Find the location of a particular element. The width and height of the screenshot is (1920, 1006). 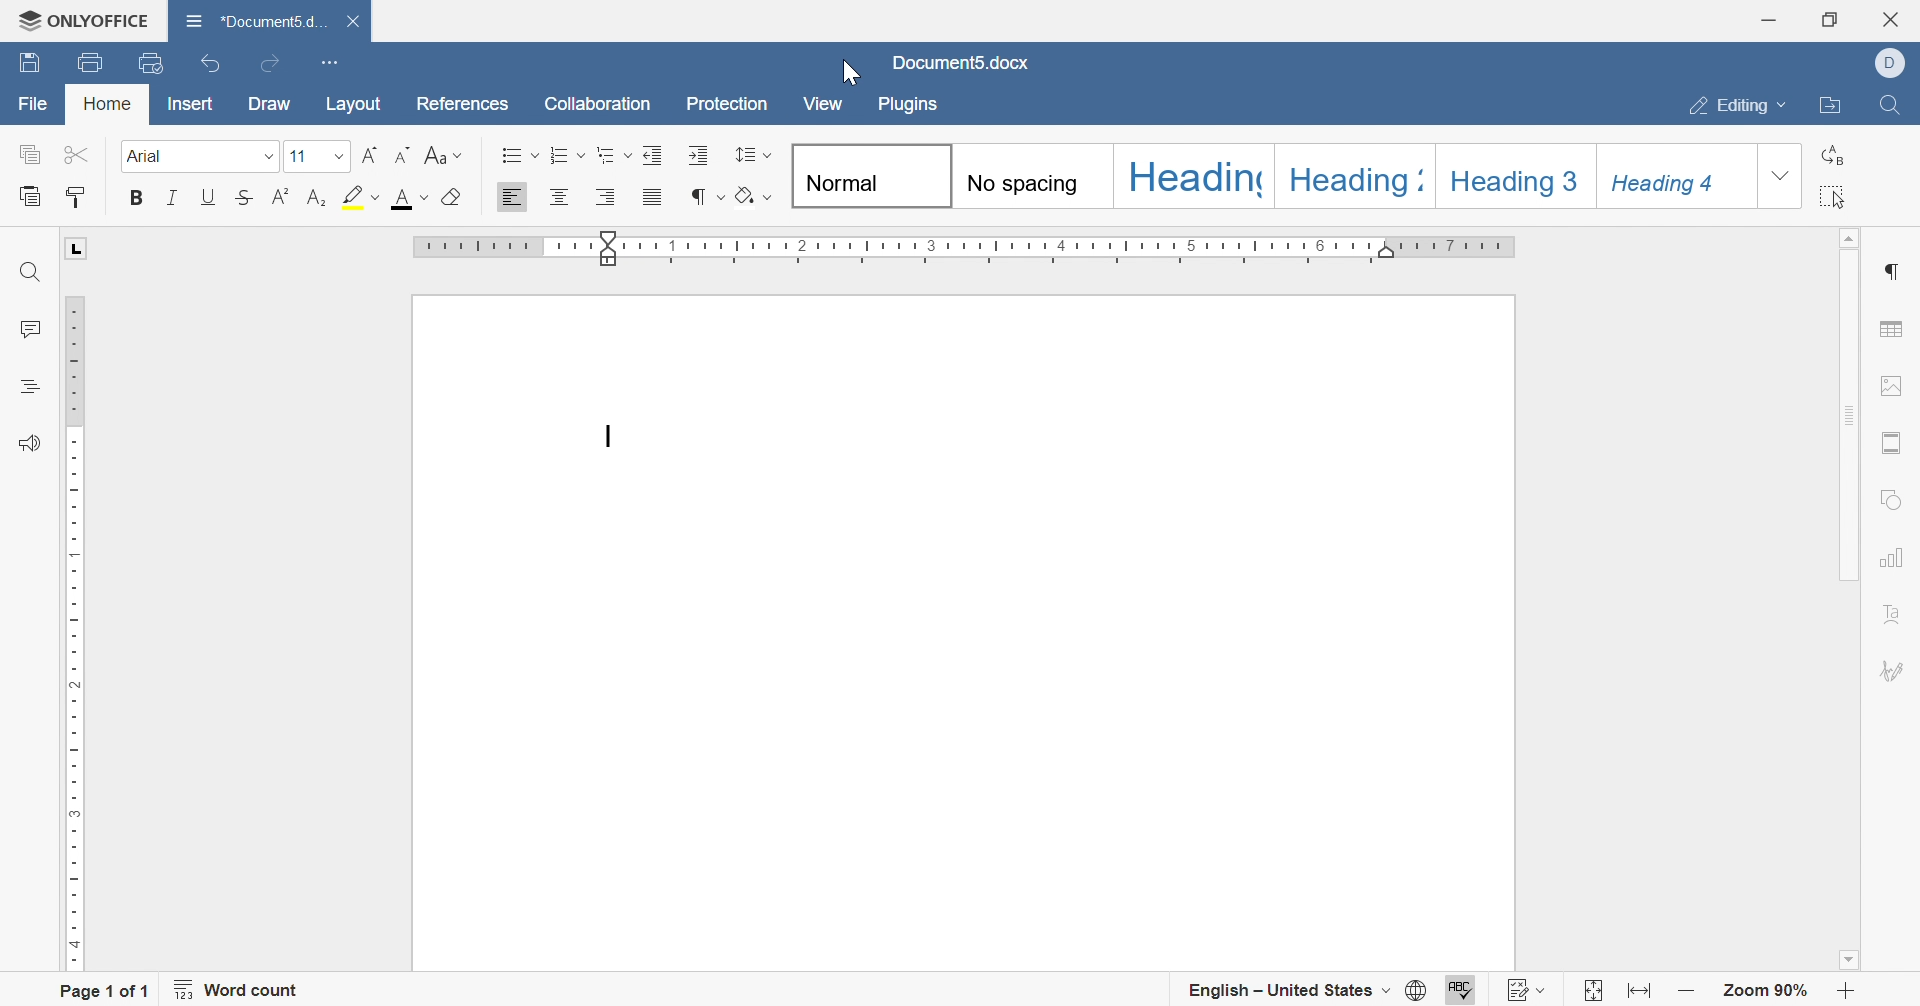

cut is located at coordinates (73, 153).